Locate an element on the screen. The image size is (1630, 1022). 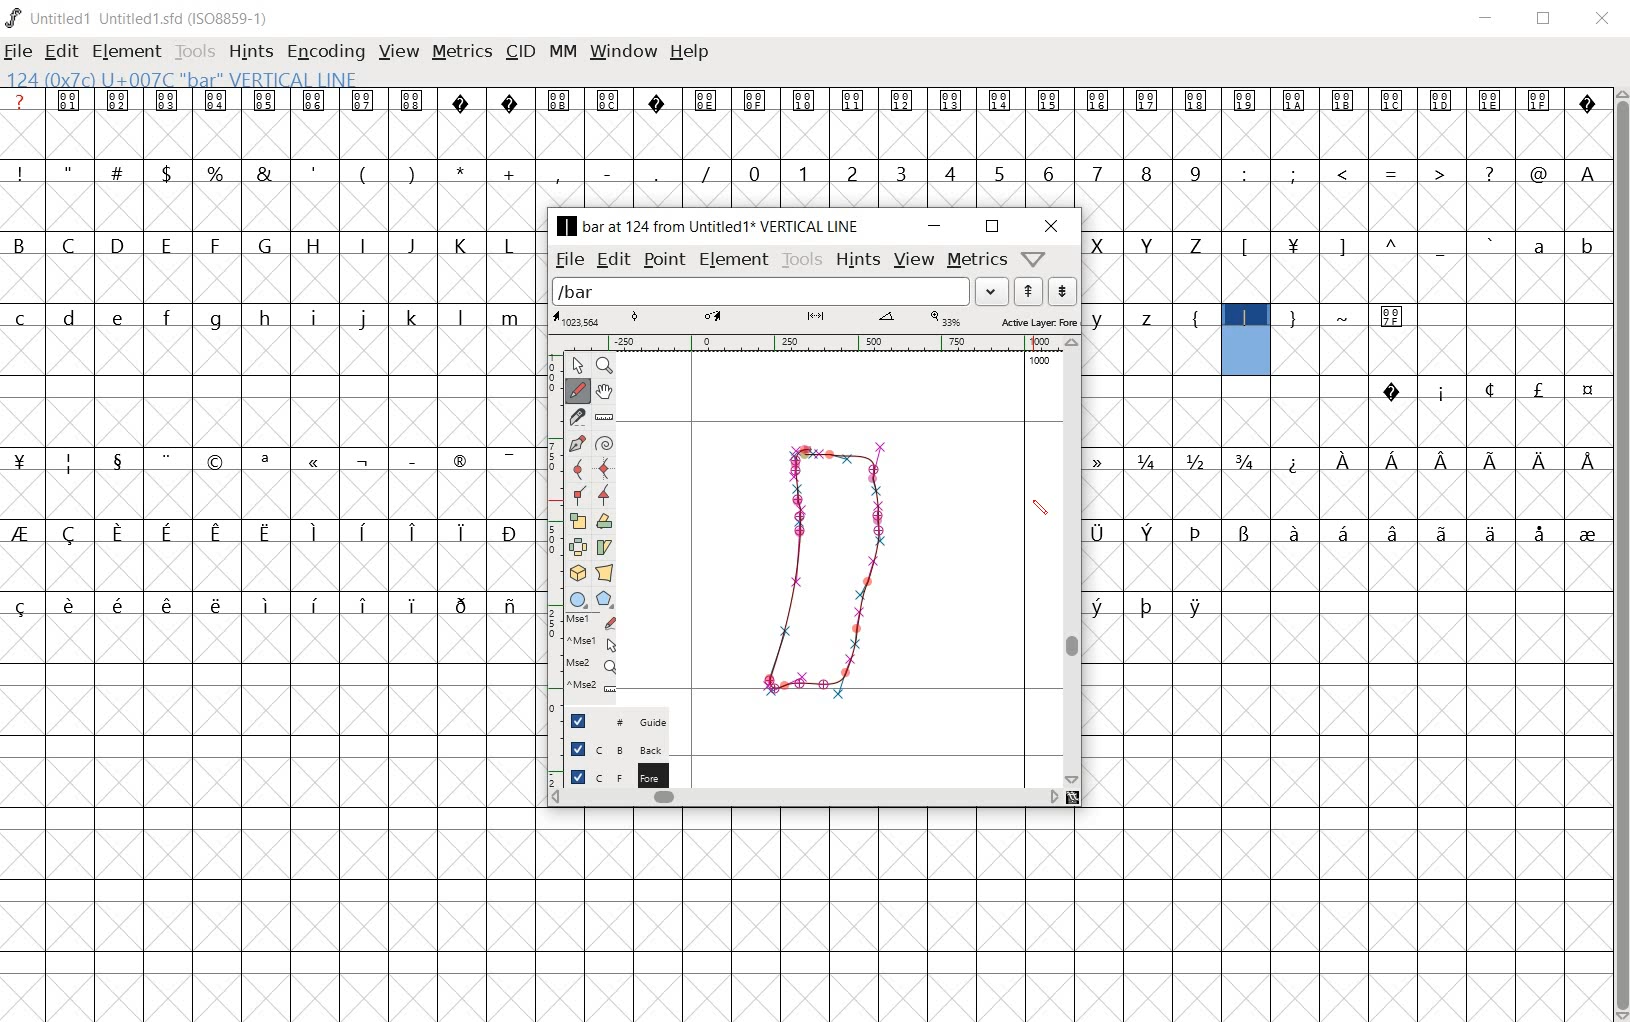
124(0*7c)U+007c"bar"Vertical Line is located at coordinates (192, 77).